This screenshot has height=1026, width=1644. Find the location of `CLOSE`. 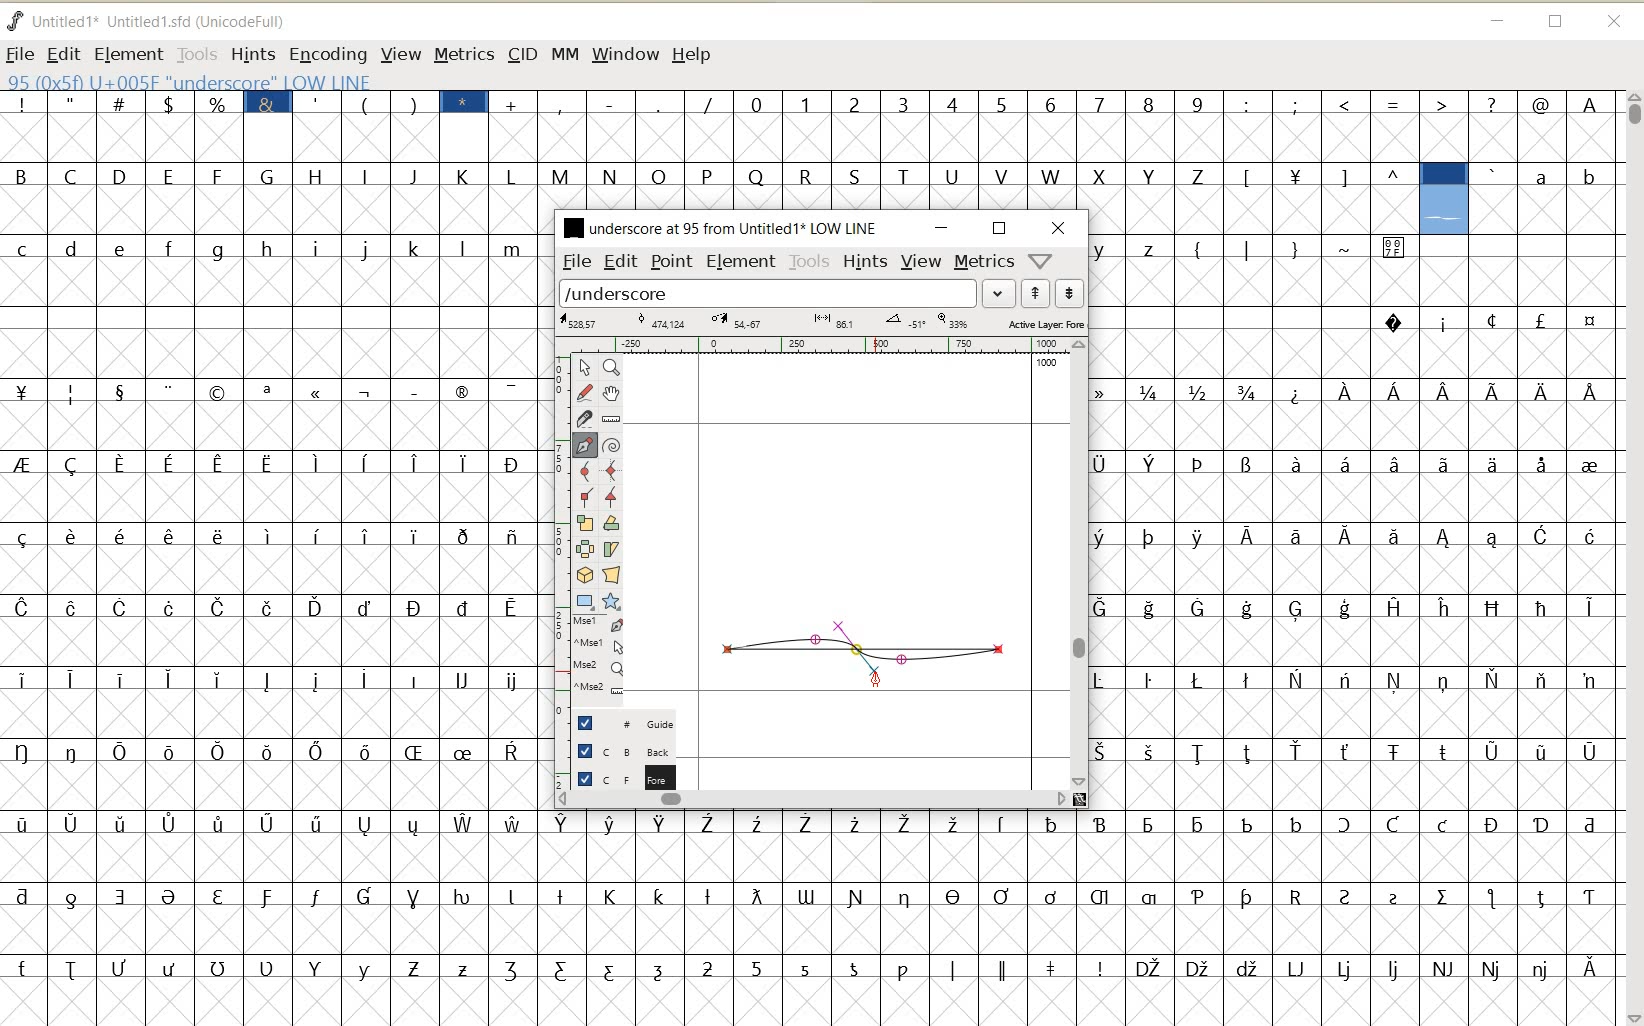

CLOSE is located at coordinates (1616, 23).